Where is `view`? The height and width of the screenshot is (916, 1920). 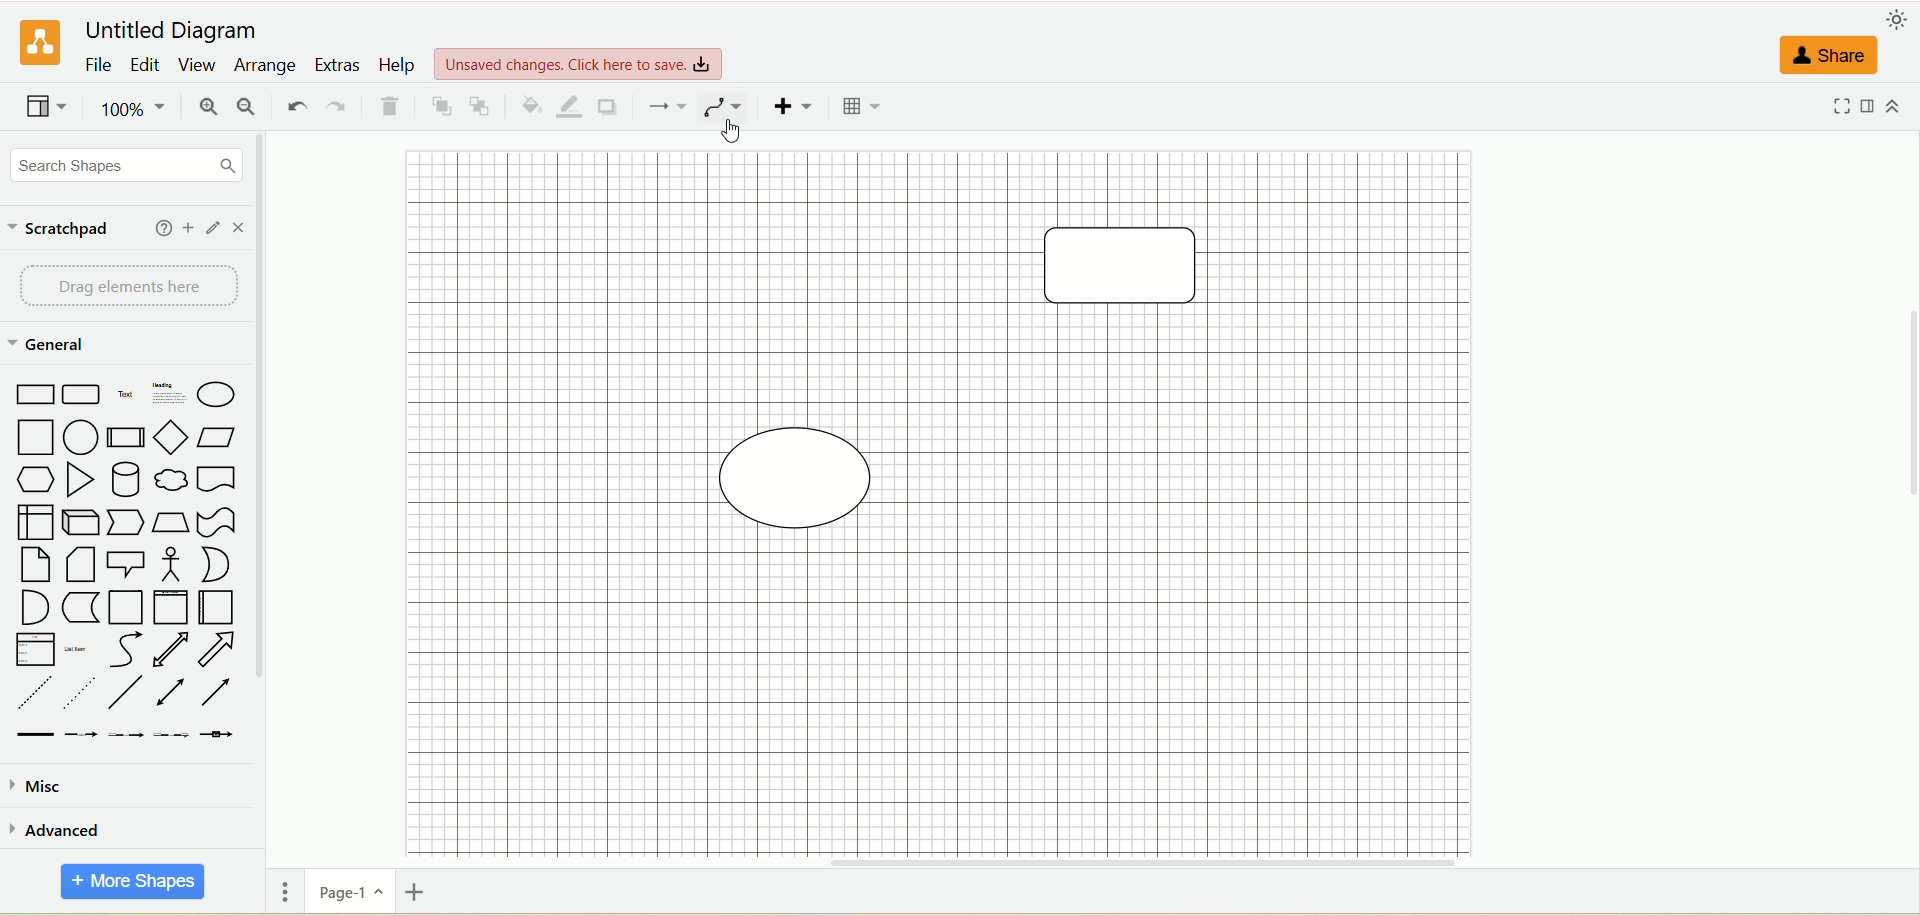 view is located at coordinates (47, 109).